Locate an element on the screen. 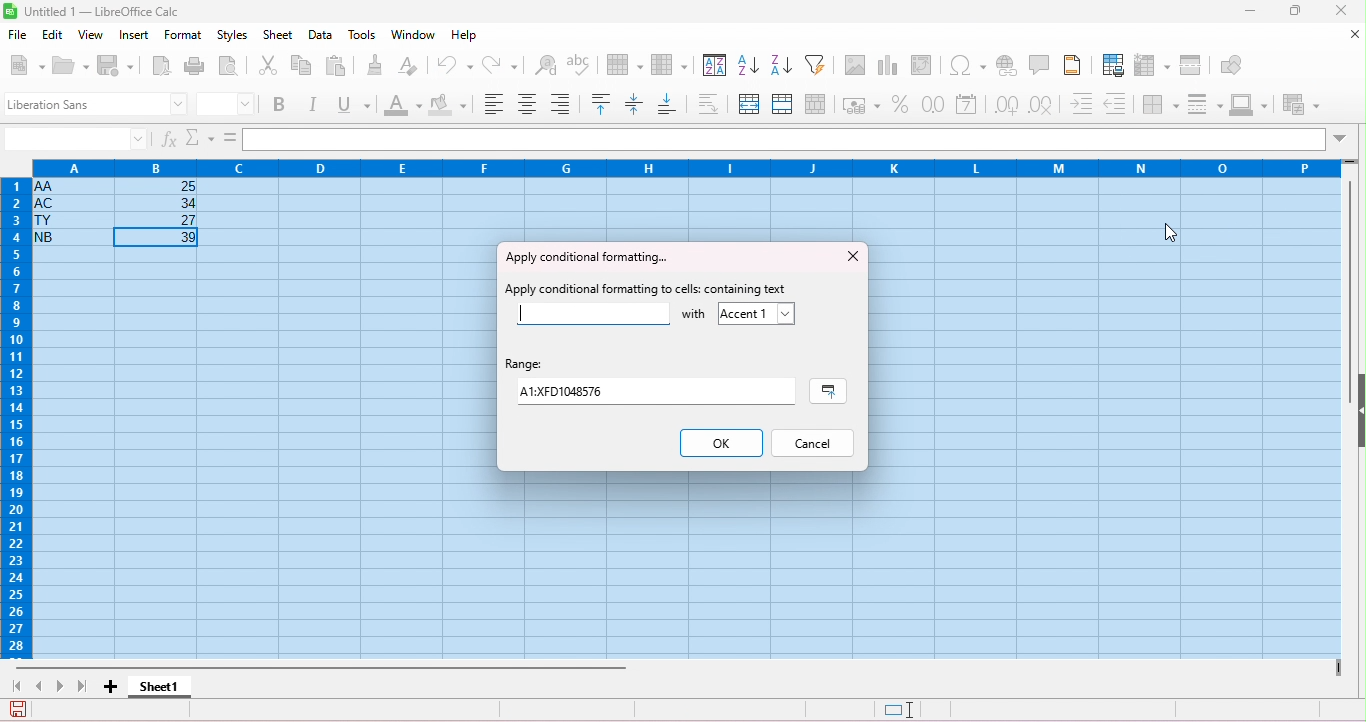 The height and width of the screenshot is (722, 1366). copy is located at coordinates (301, 65).